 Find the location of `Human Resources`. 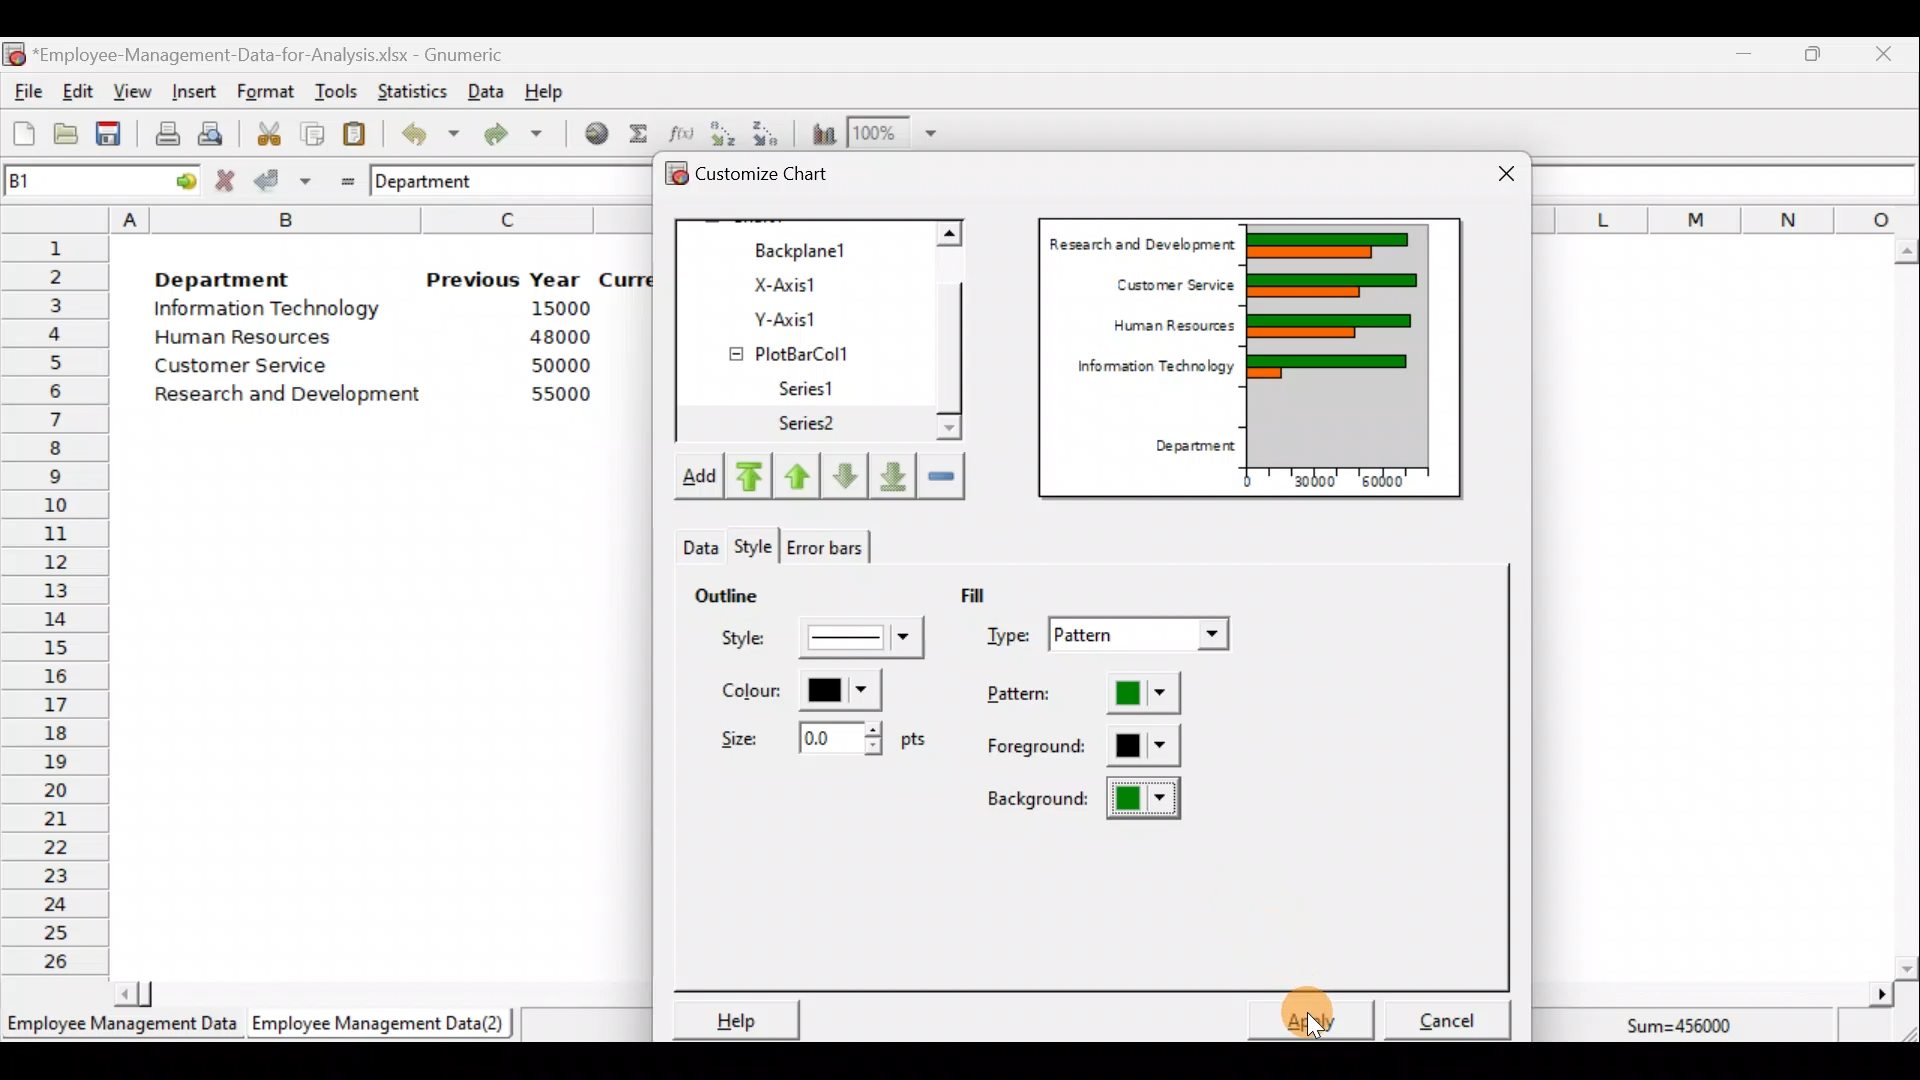

Human Resources is located at coordinates (253, 339).